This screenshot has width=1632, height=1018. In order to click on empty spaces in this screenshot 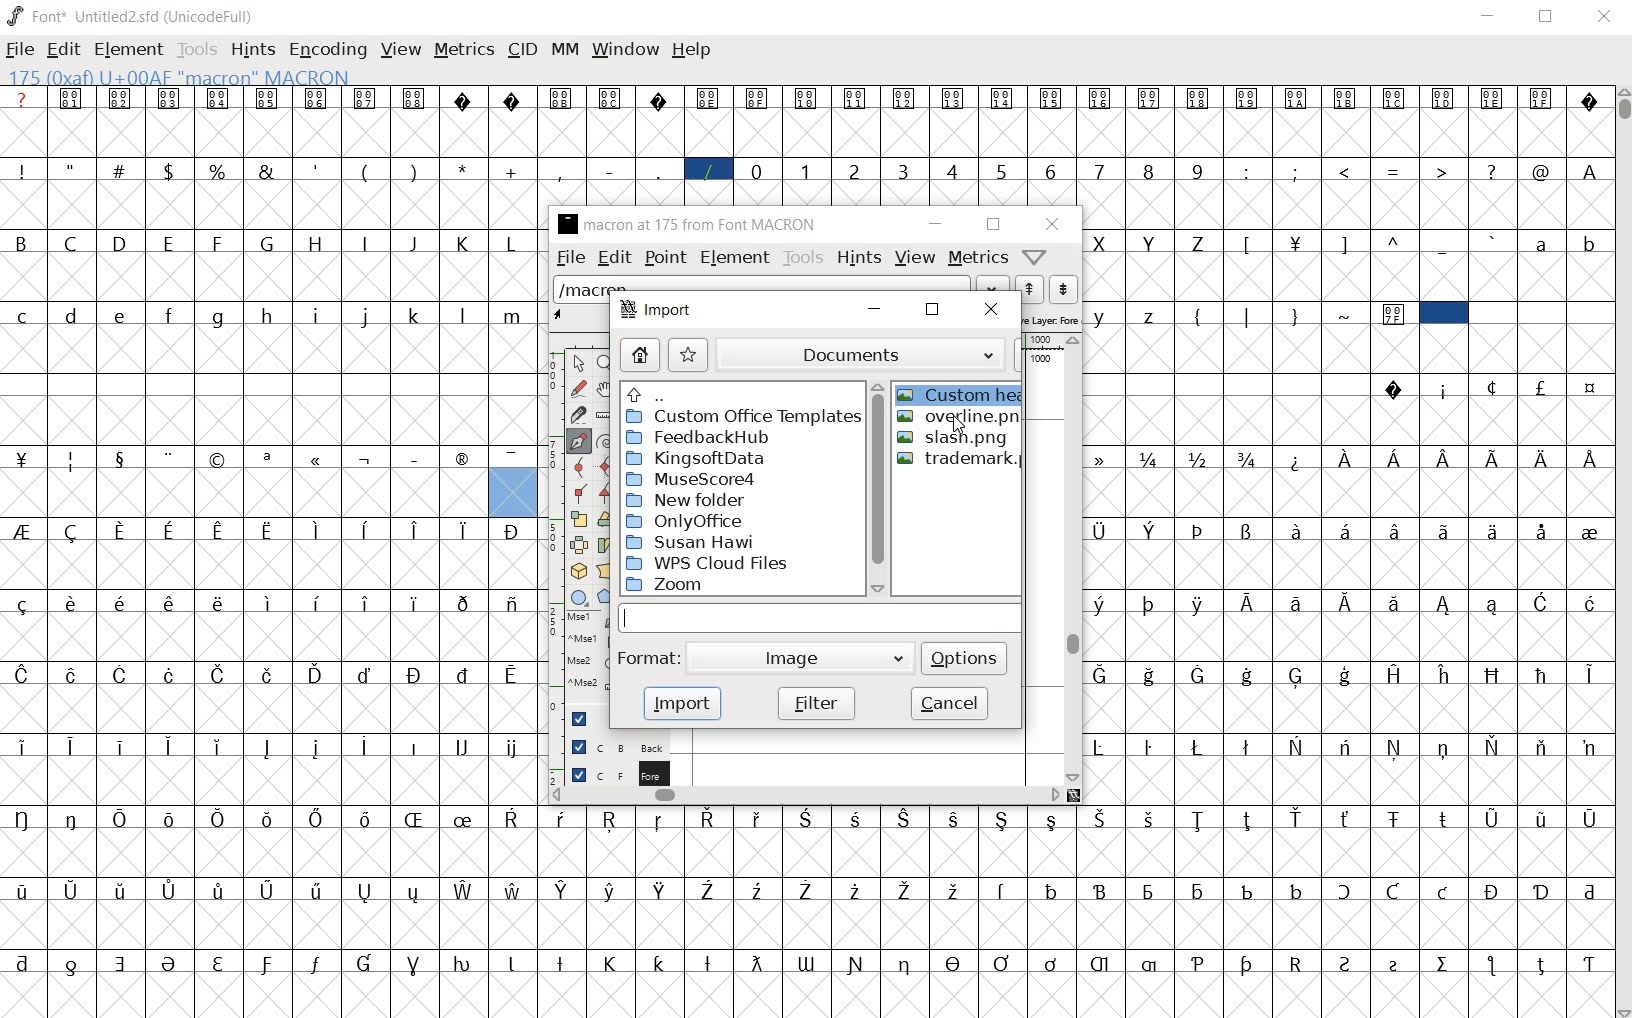, I will do `click(267, 386)`.